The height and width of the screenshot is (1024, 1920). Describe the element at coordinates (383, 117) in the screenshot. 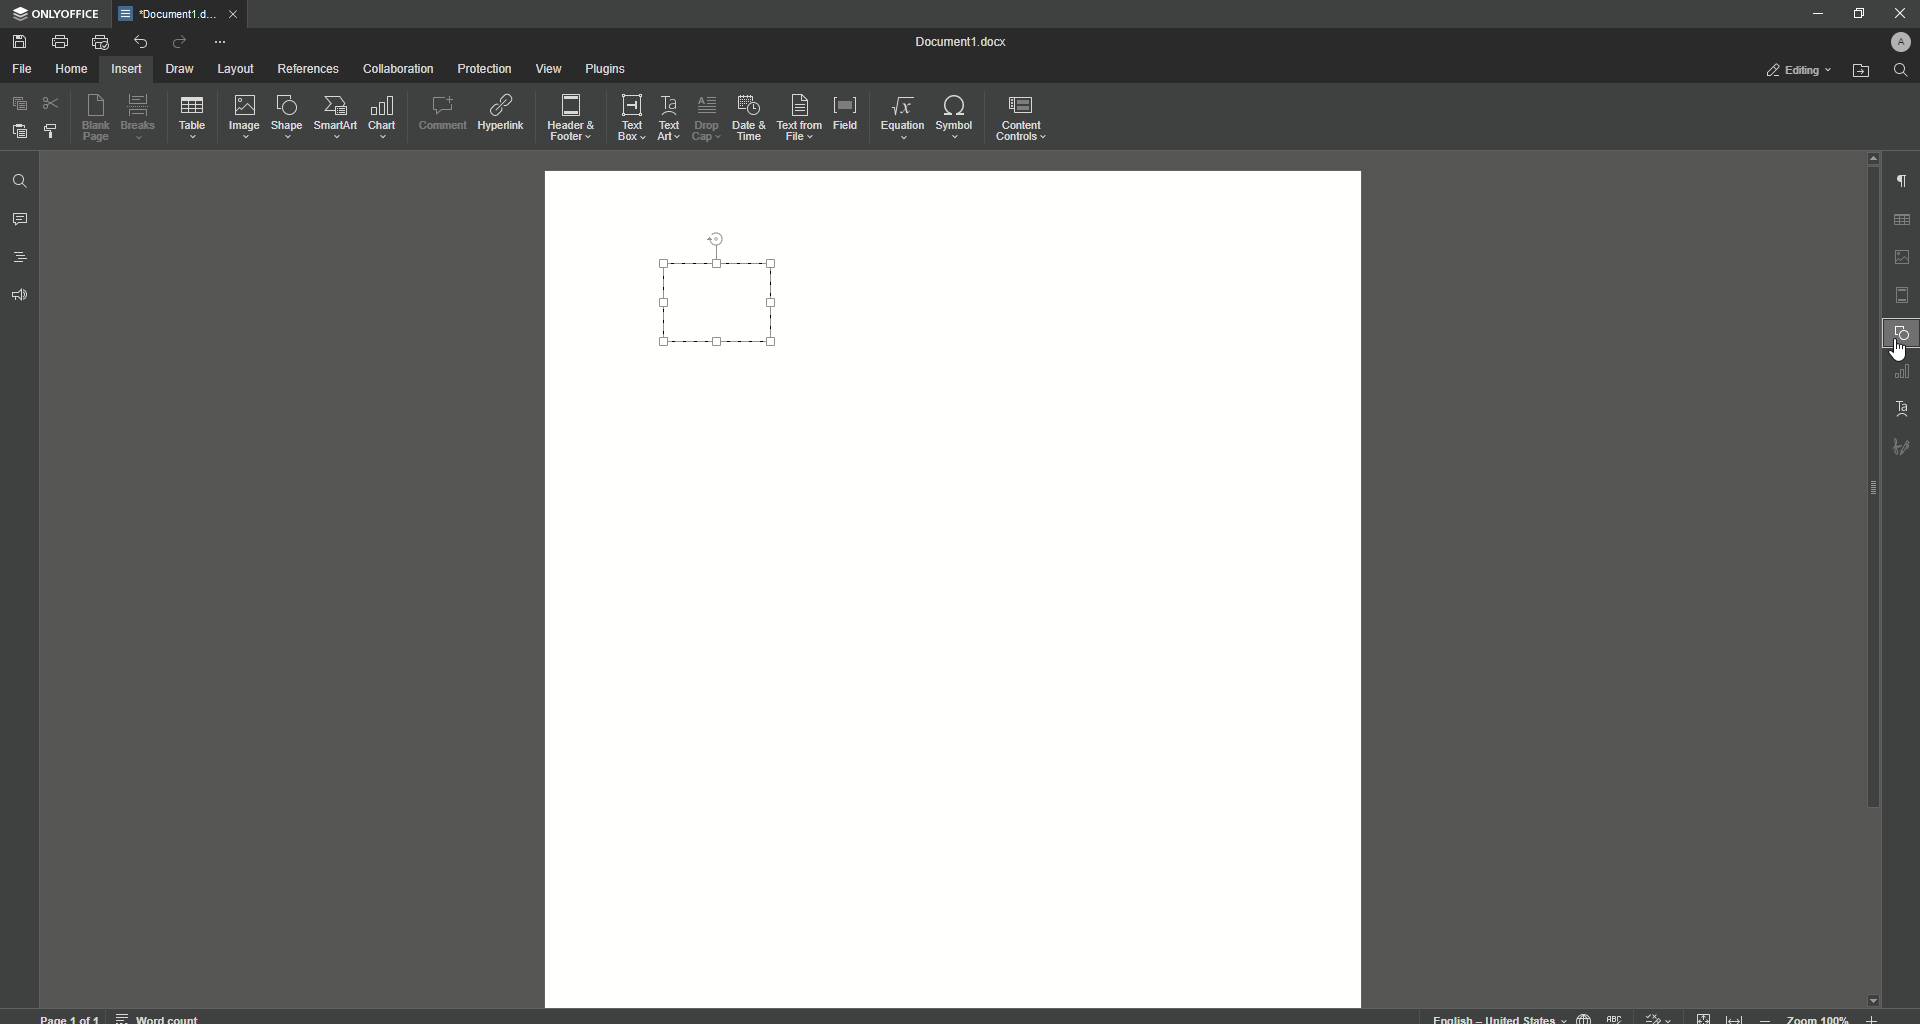

I see `Chart` at that location.